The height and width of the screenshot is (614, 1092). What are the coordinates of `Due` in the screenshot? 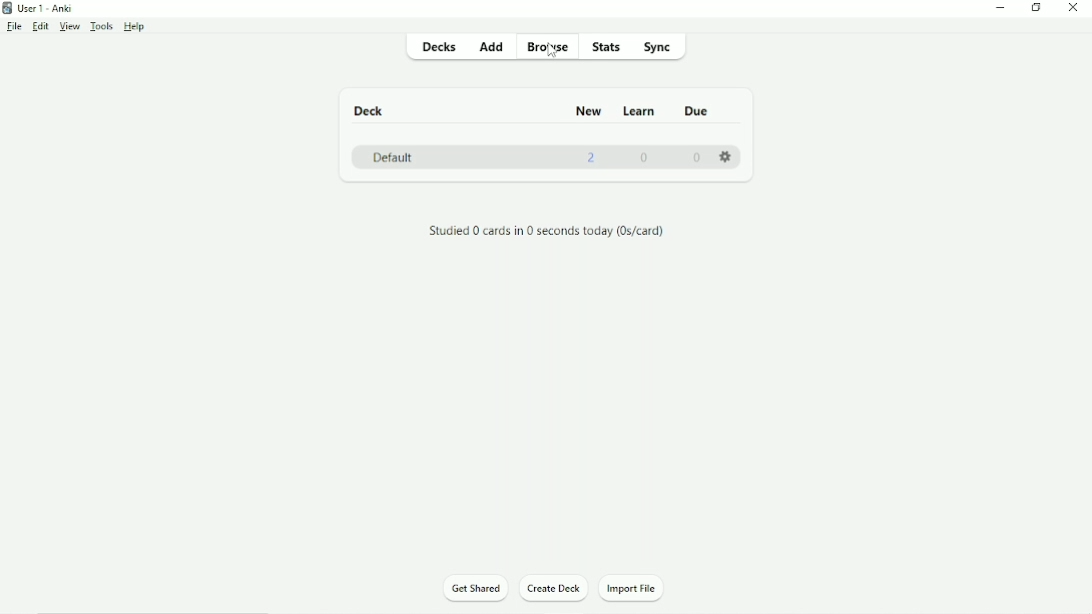 It's located at (695, 112).